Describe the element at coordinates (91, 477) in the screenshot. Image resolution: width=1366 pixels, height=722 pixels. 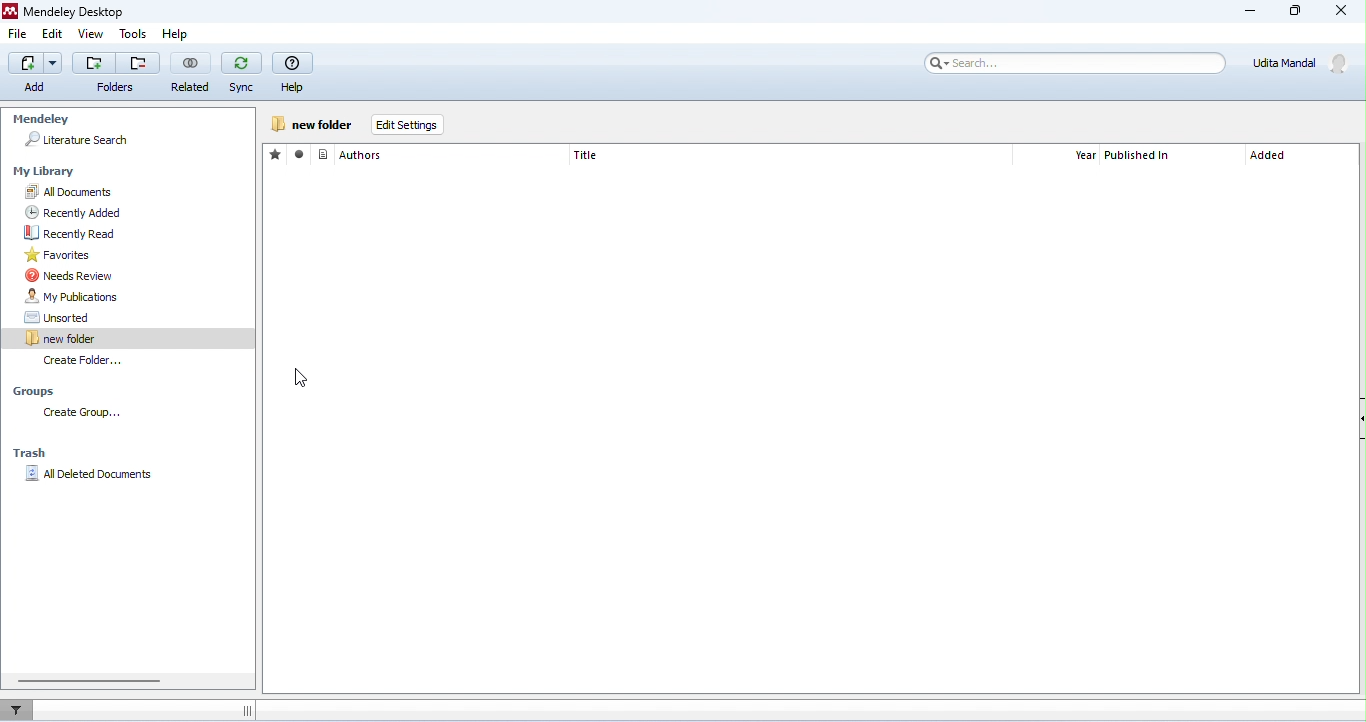
I see `all deleted documents` at that location.